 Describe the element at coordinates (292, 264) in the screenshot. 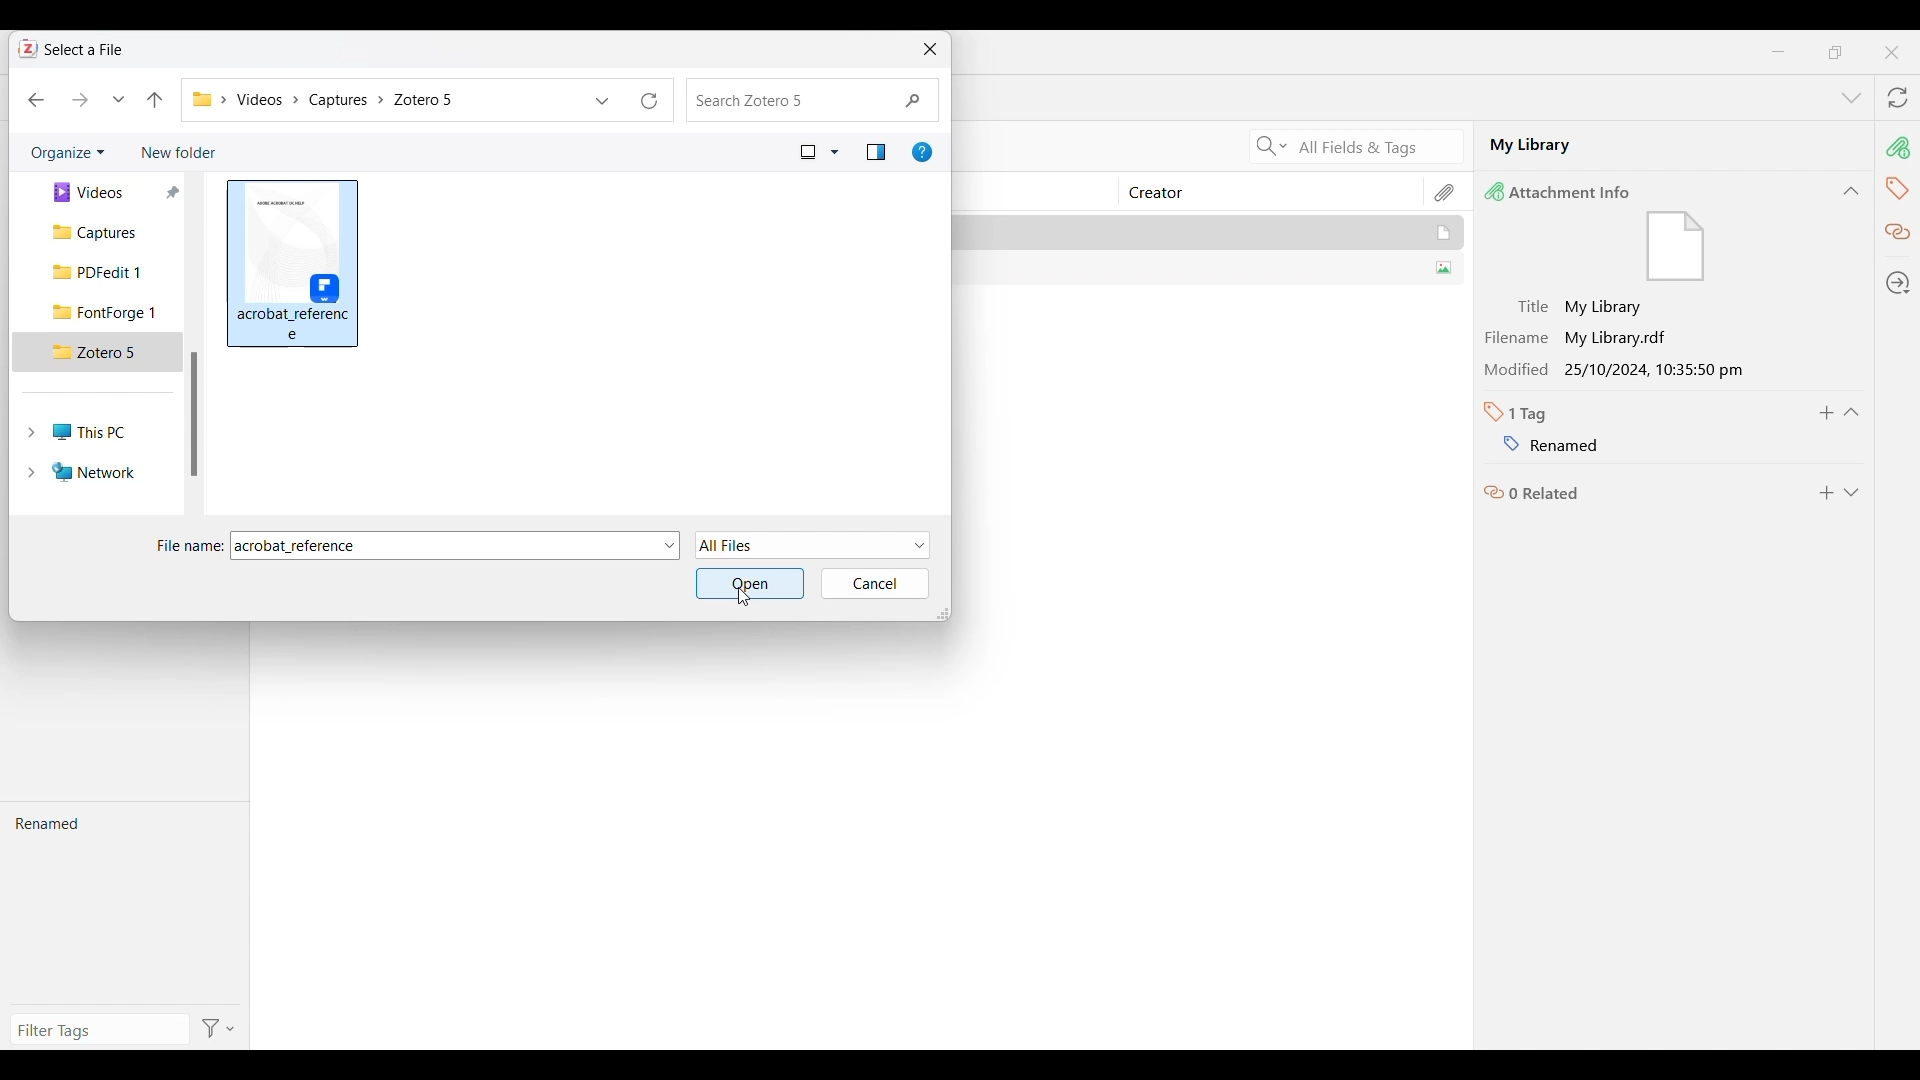

I see `Selected file highlighted` at that location.